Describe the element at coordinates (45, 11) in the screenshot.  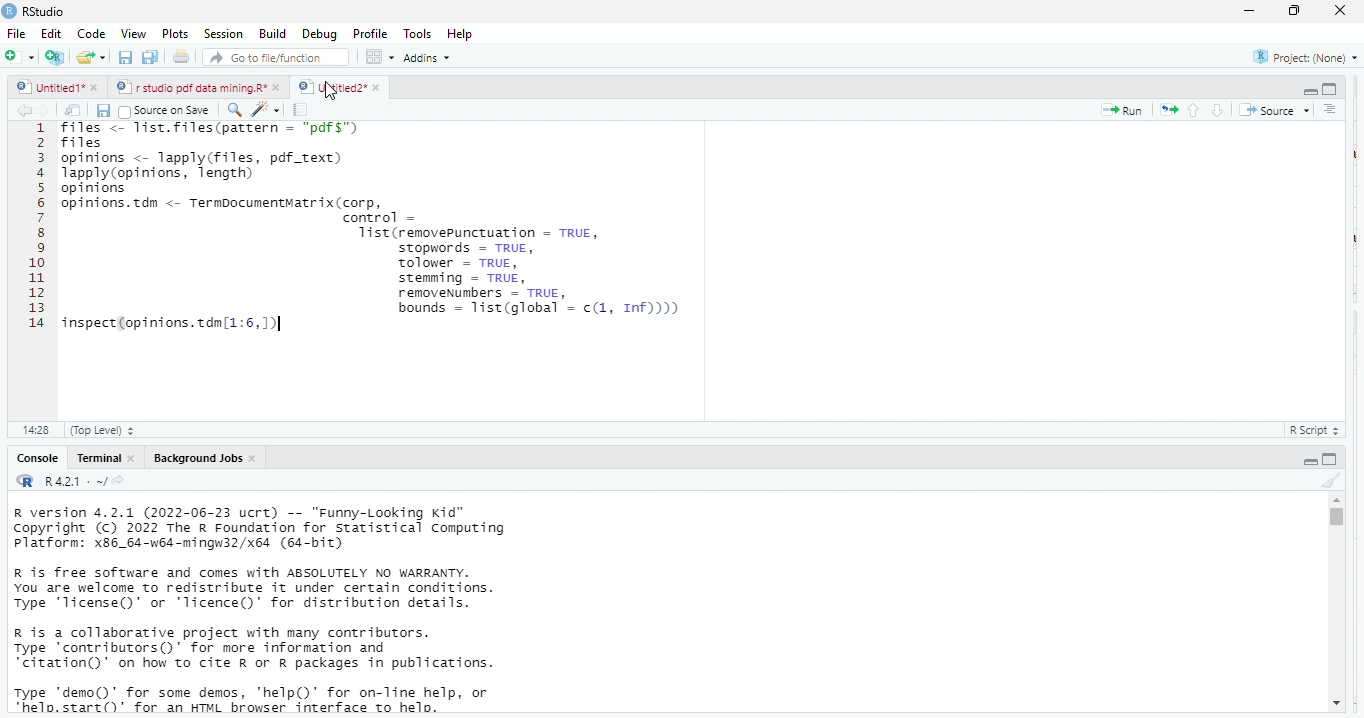
I see `rs studio` at that location.